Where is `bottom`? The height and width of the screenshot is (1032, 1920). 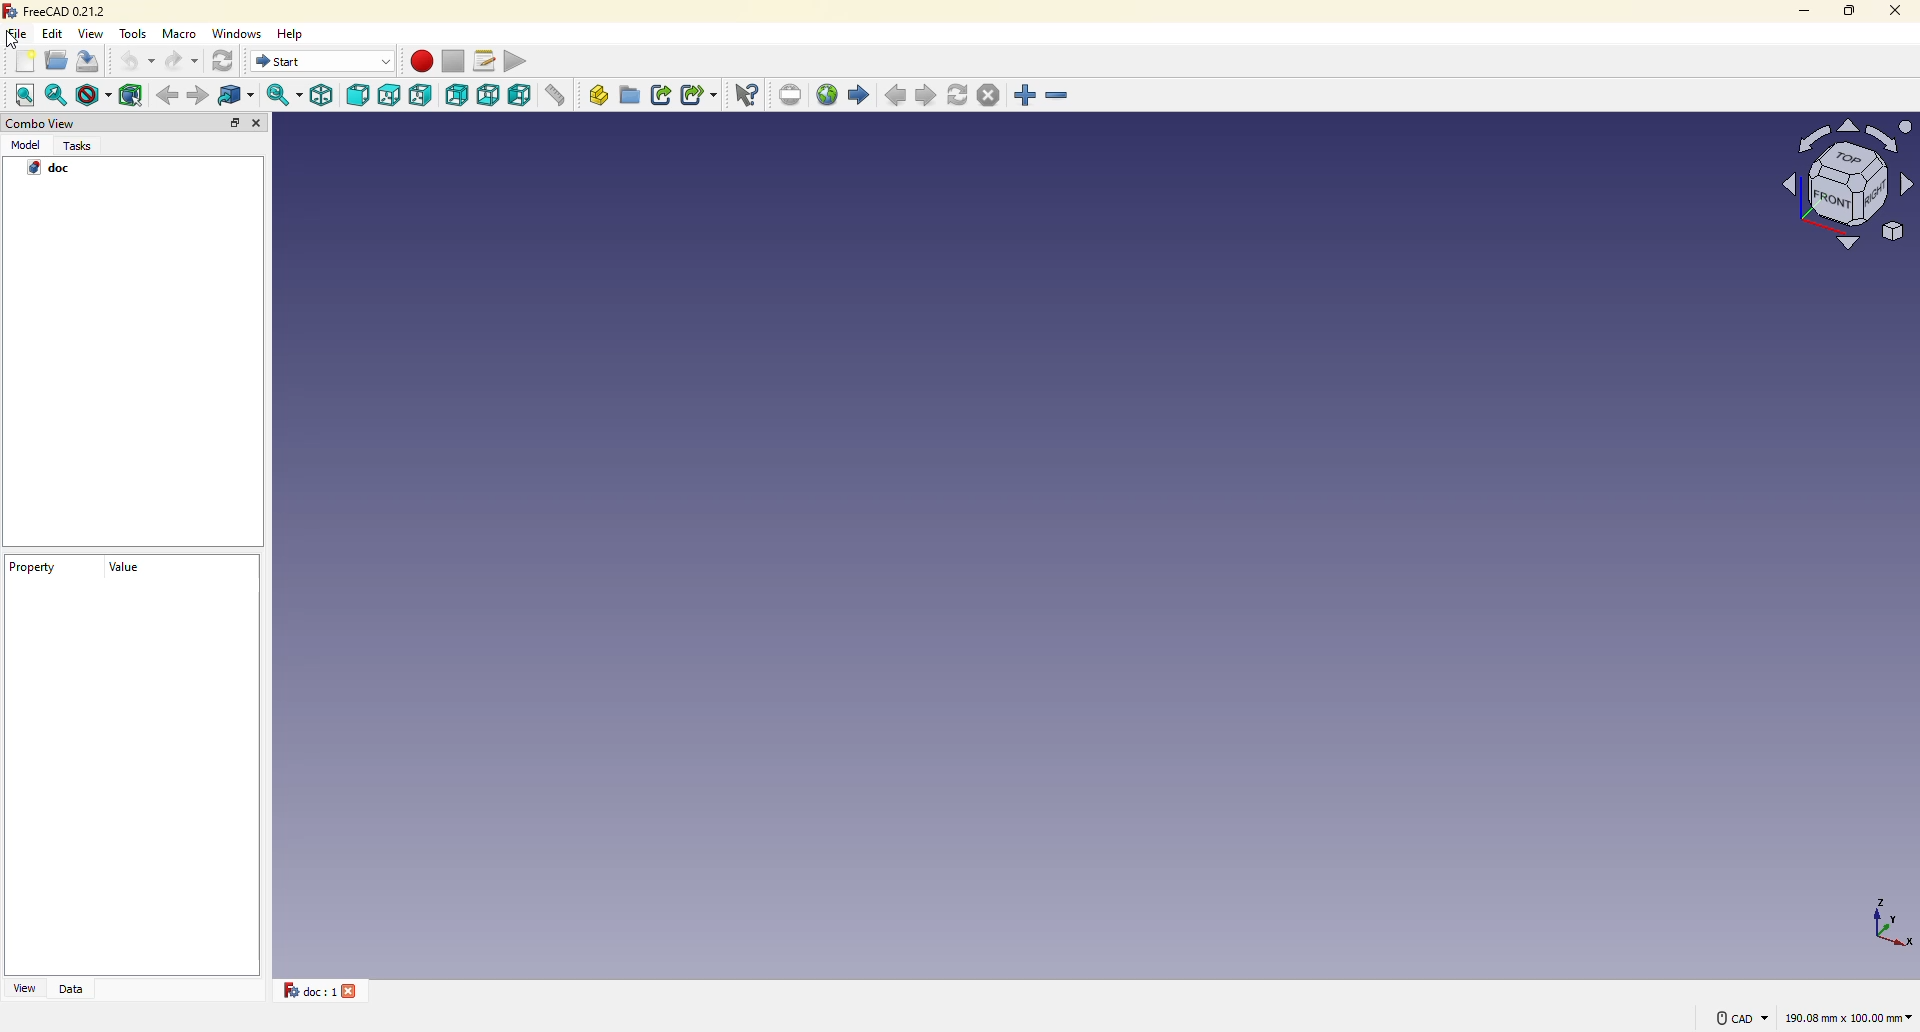 bottom is located at coordinates (490, 95).